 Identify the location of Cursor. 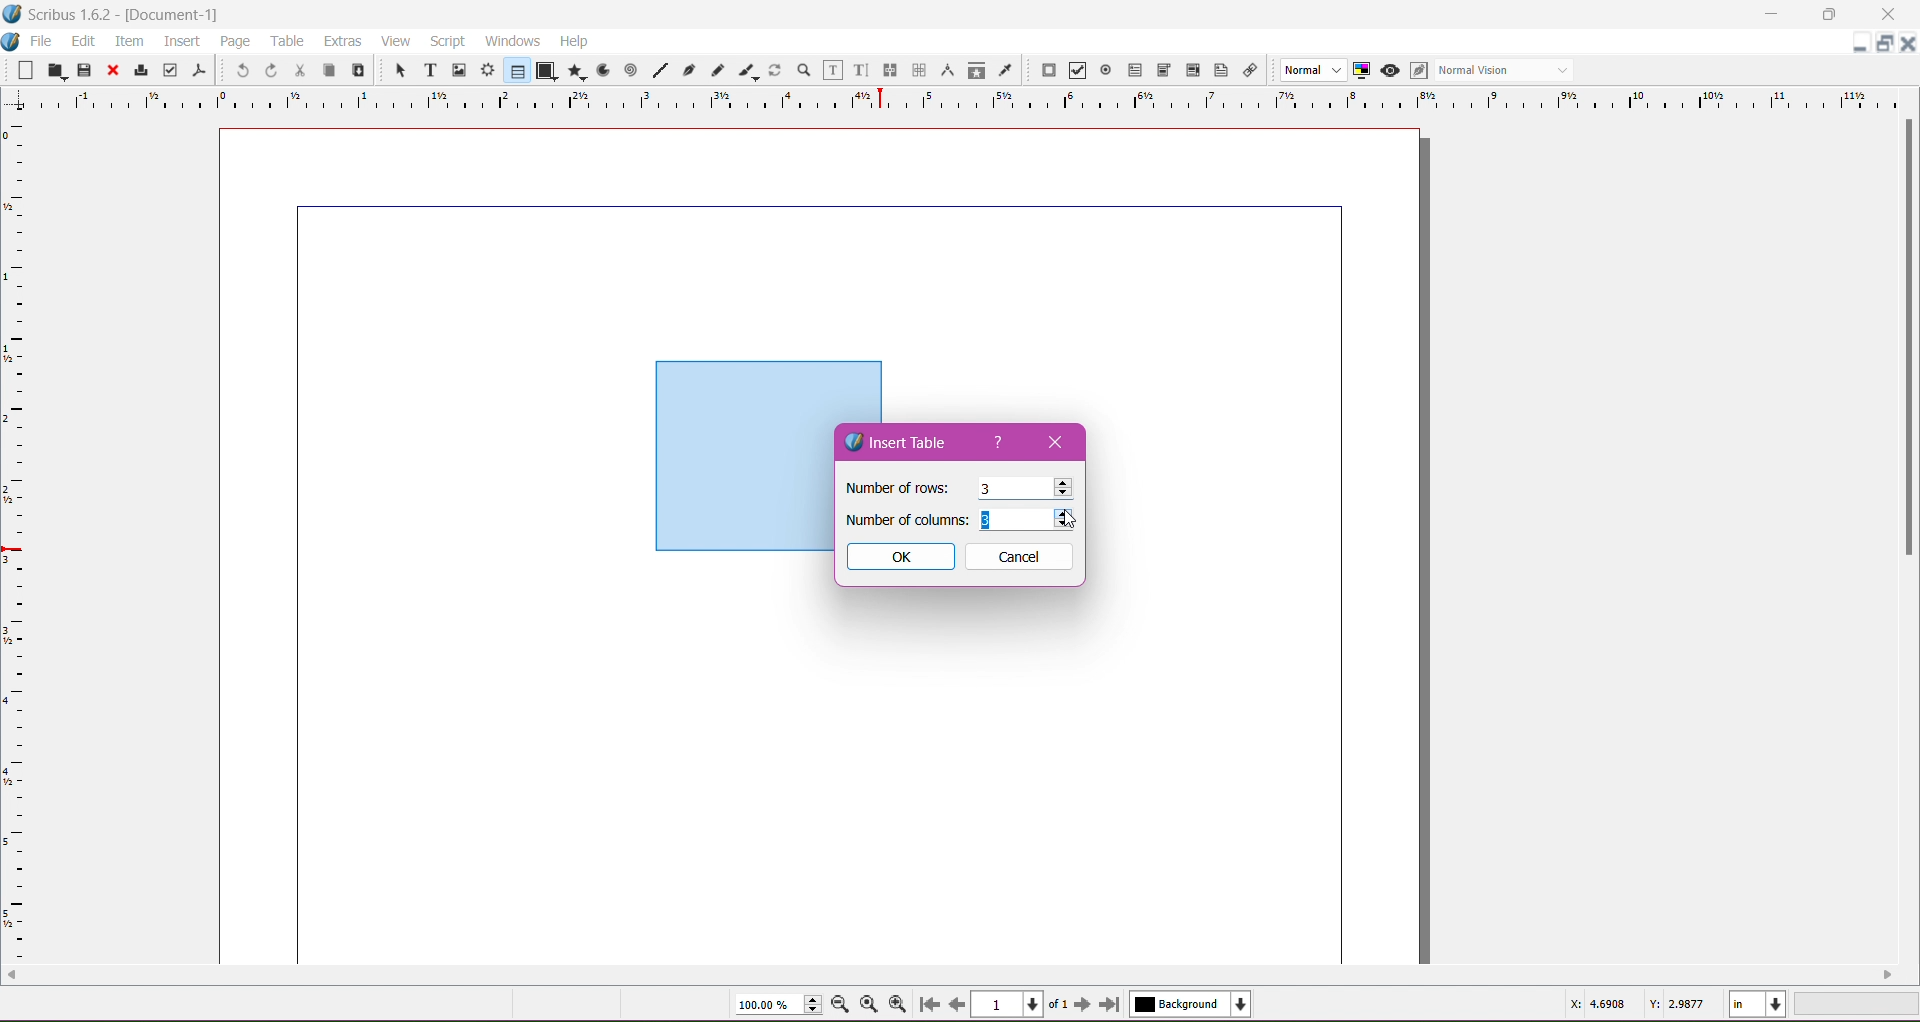
(1067, 522).